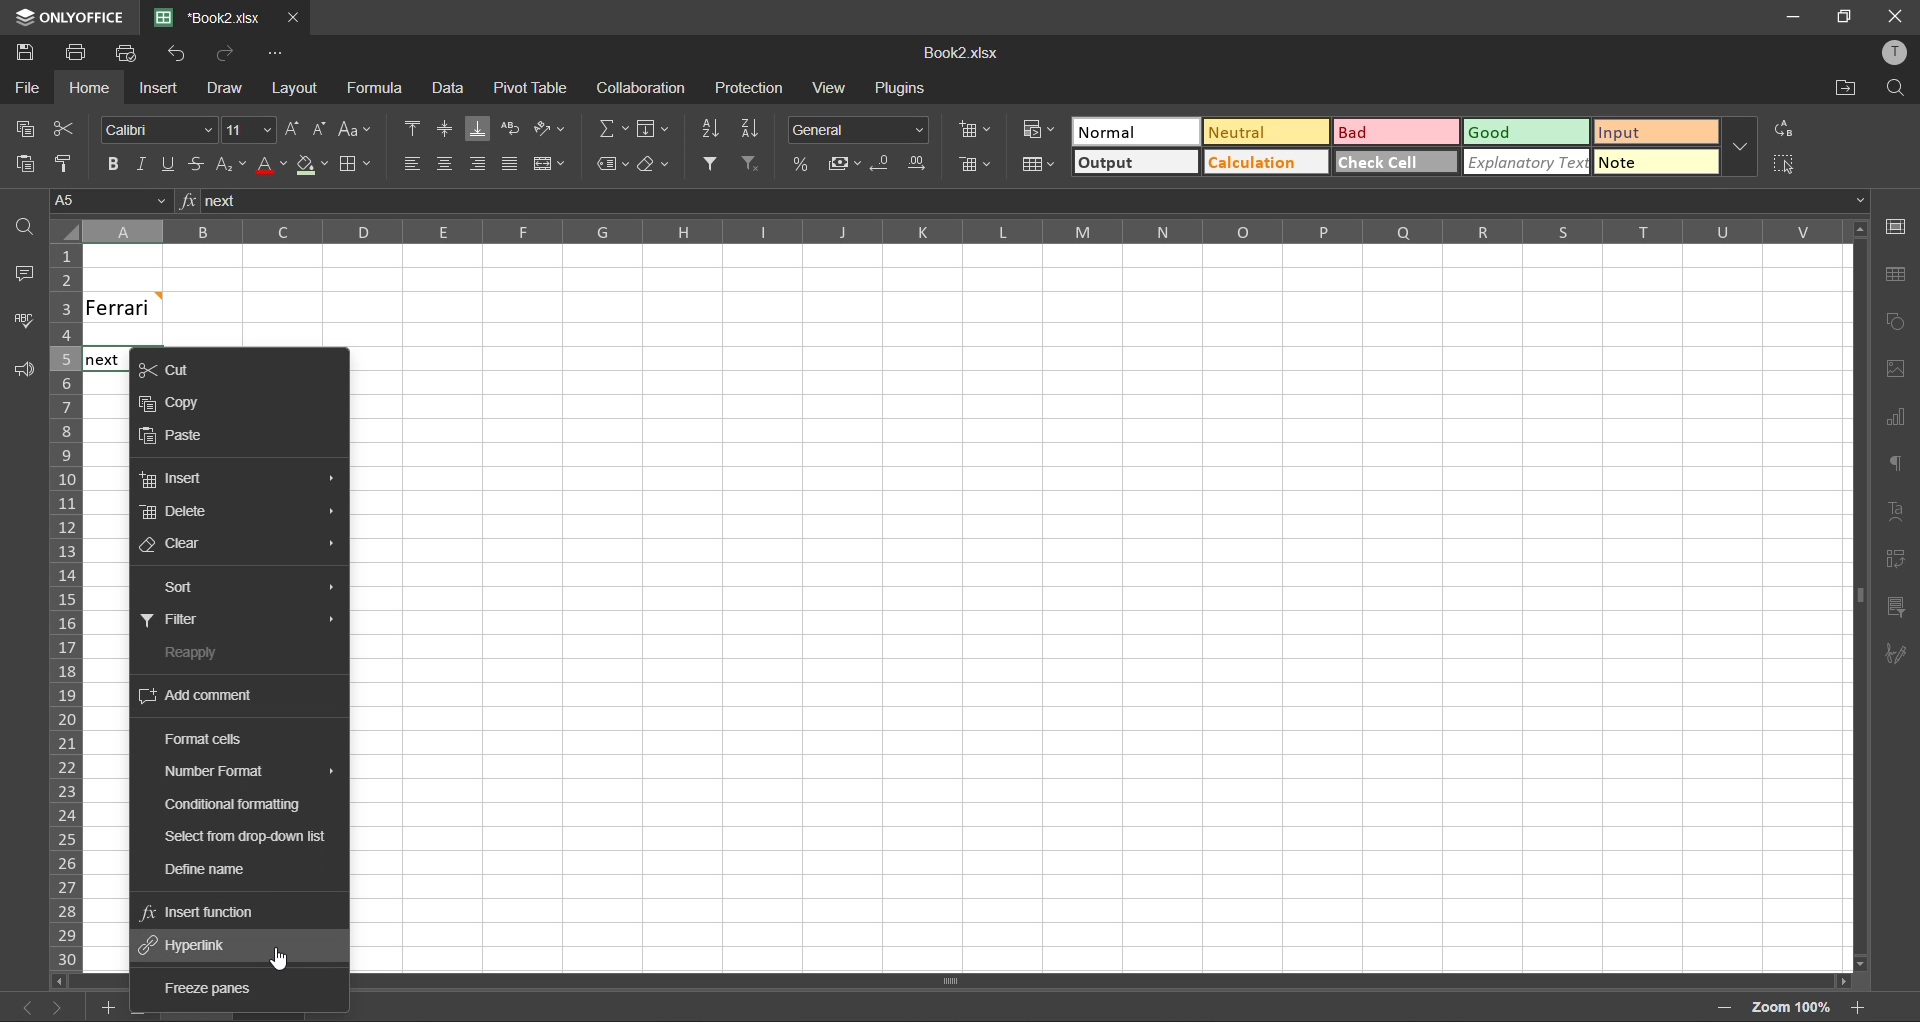 Image resolution: width=1920 pixels, height=1022 pixels. What do you see at coordinates (482, 130) in the screenshot?
I see `align bottom` at bounding box center [482, 130].